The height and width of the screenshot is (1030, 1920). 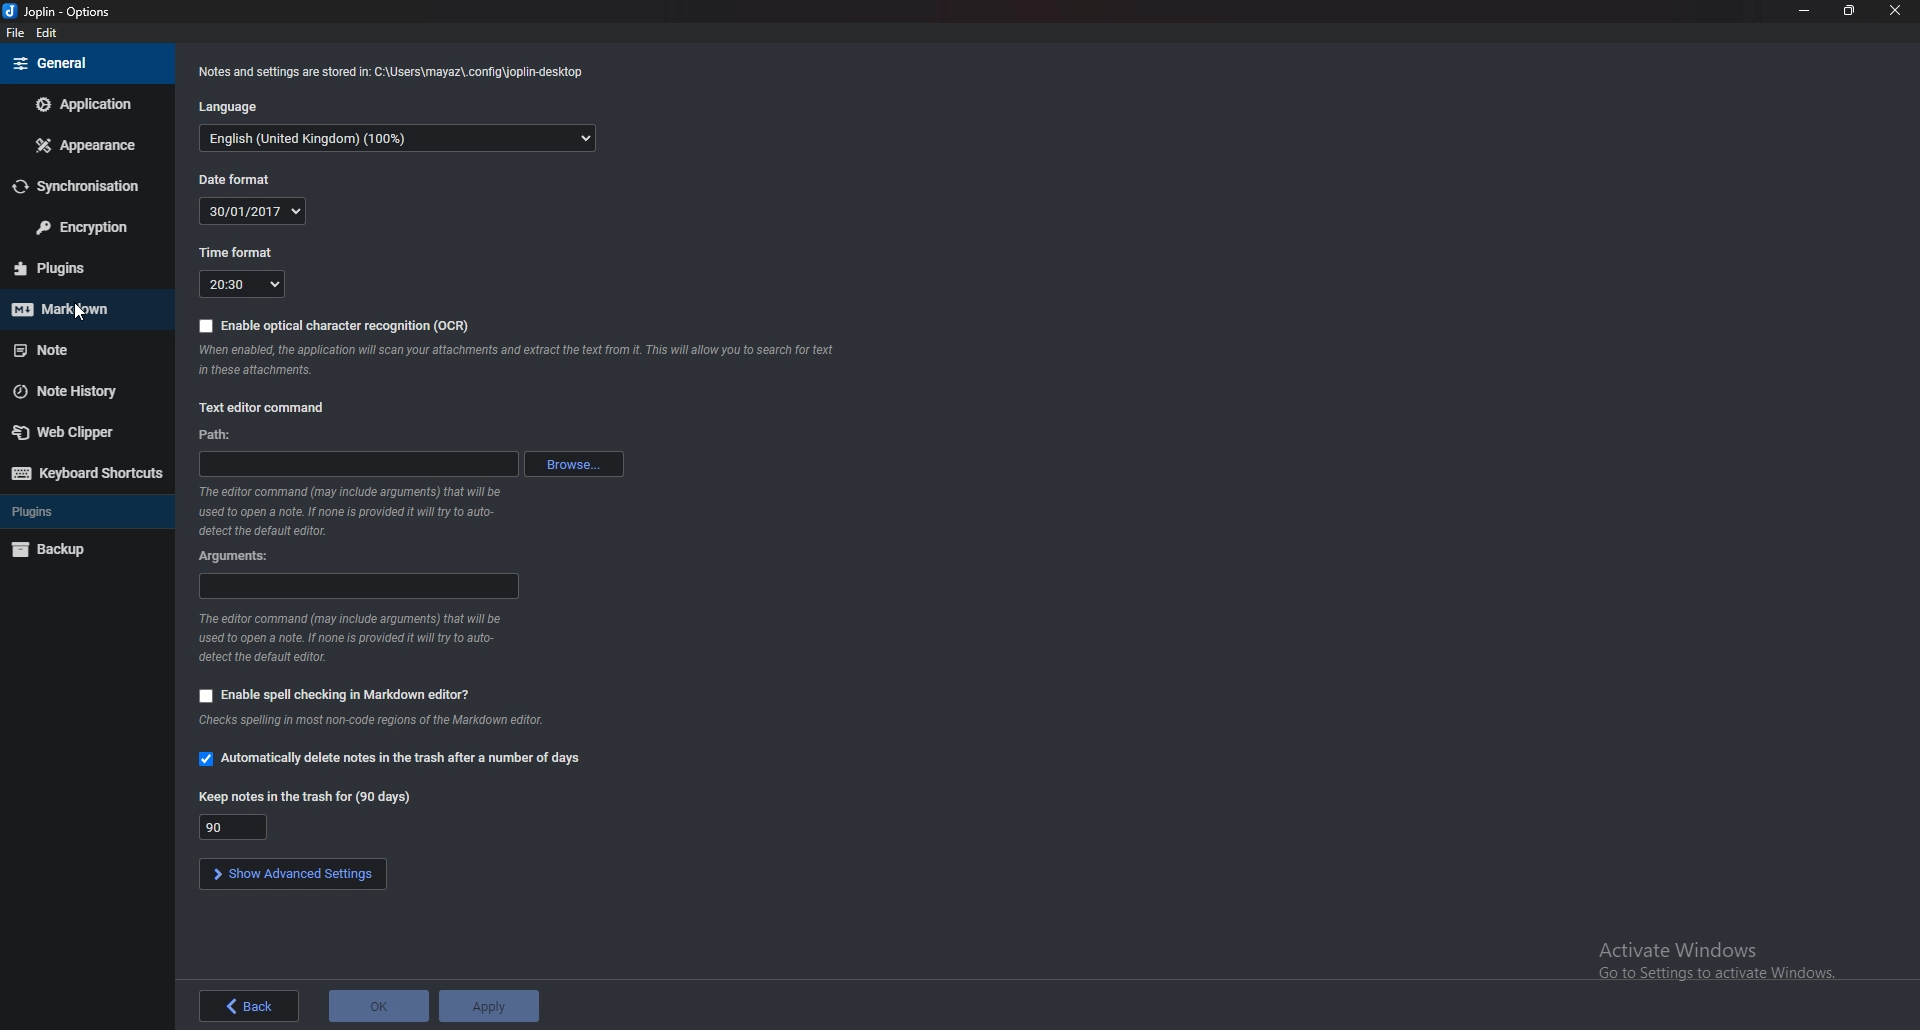 I want to click on Appearance, so click(x=88, y=145).